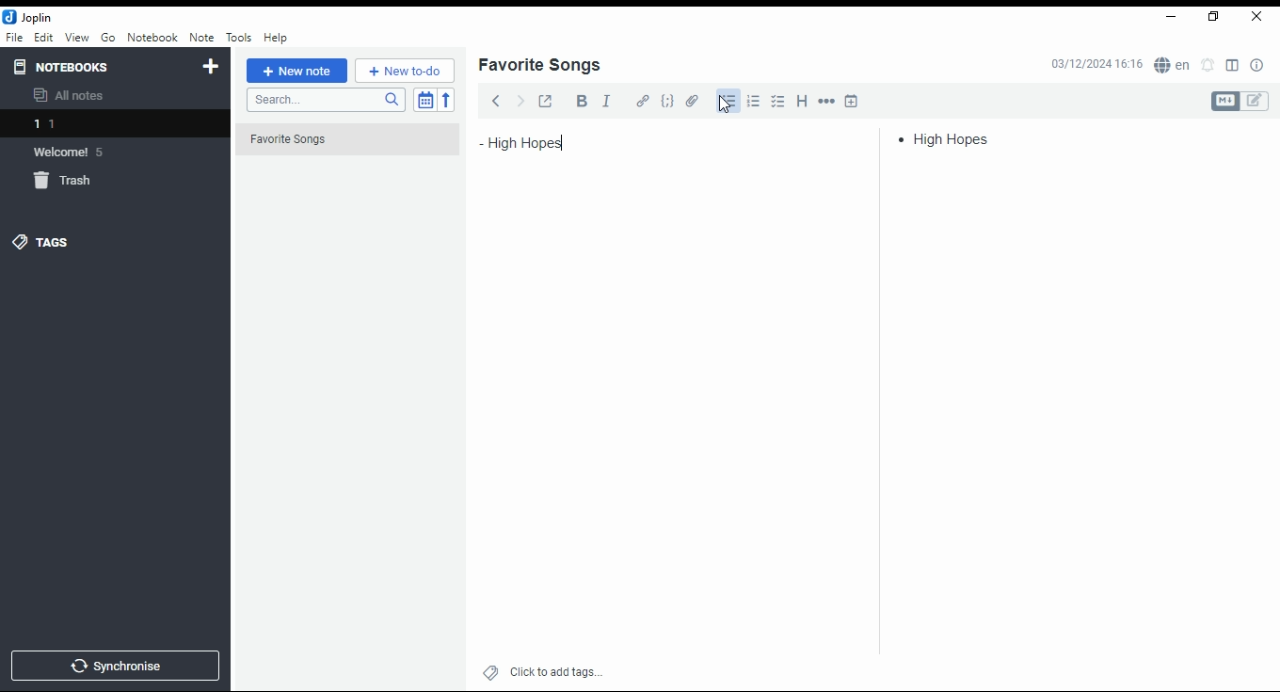 The width and height of the screenshot is (1280, 692). I want to click on tools, so click(240, 38).